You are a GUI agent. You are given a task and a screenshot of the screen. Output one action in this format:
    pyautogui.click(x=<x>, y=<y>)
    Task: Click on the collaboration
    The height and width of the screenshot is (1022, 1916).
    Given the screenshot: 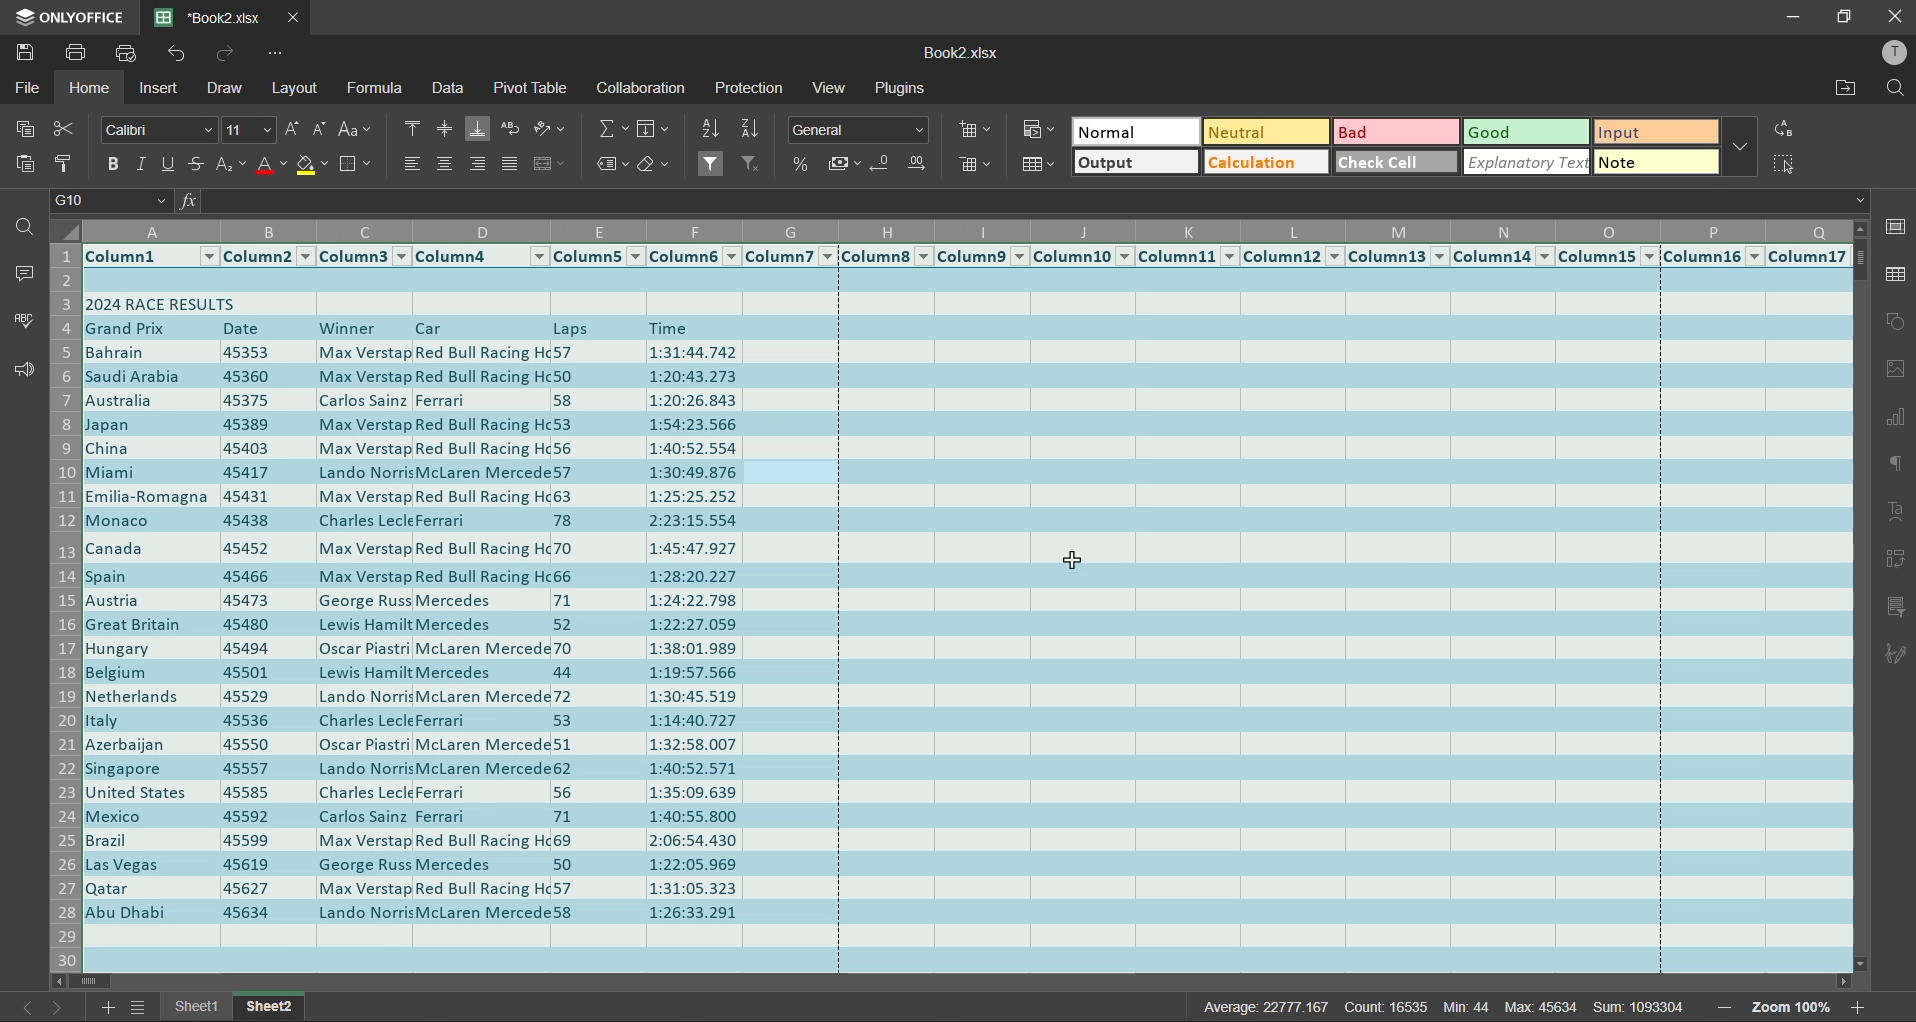 What is the action you would take?
    pyautogui.click(x=640, y=88)
    